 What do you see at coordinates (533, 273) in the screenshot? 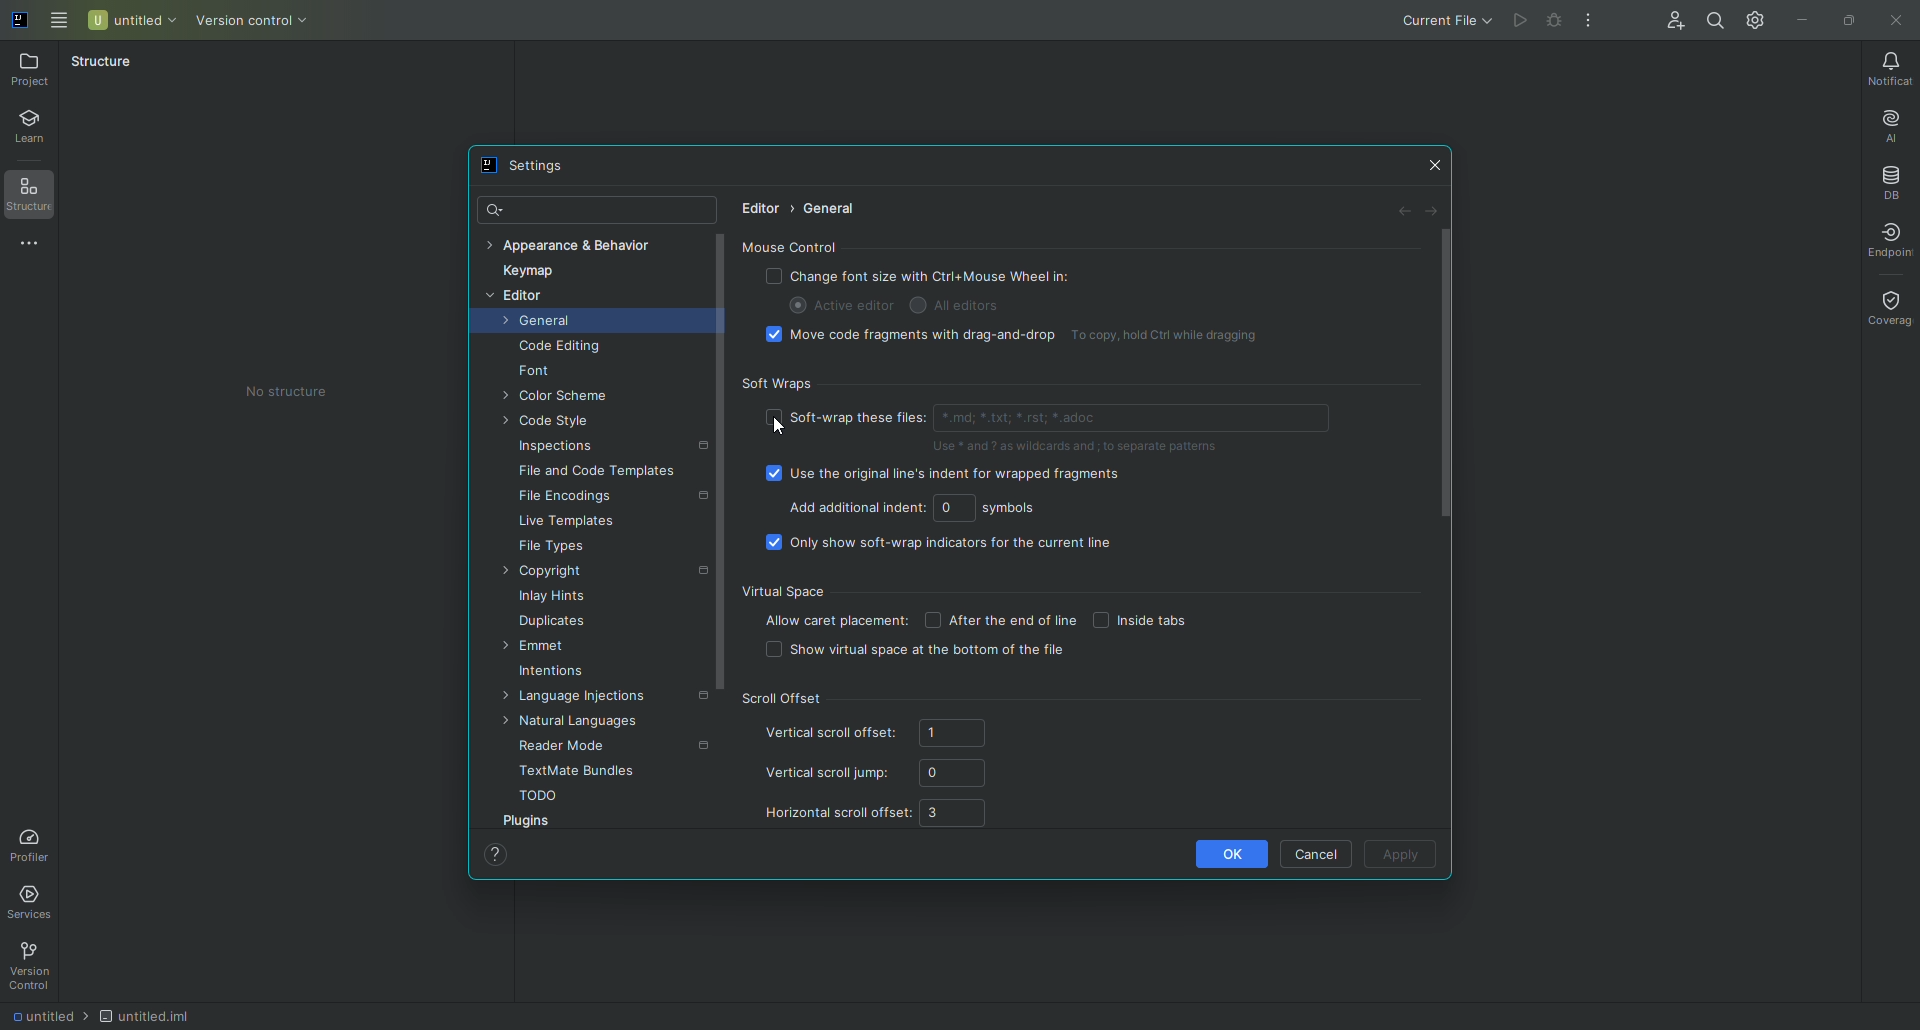
I see `Keymap` at bounding box center [533, 273].